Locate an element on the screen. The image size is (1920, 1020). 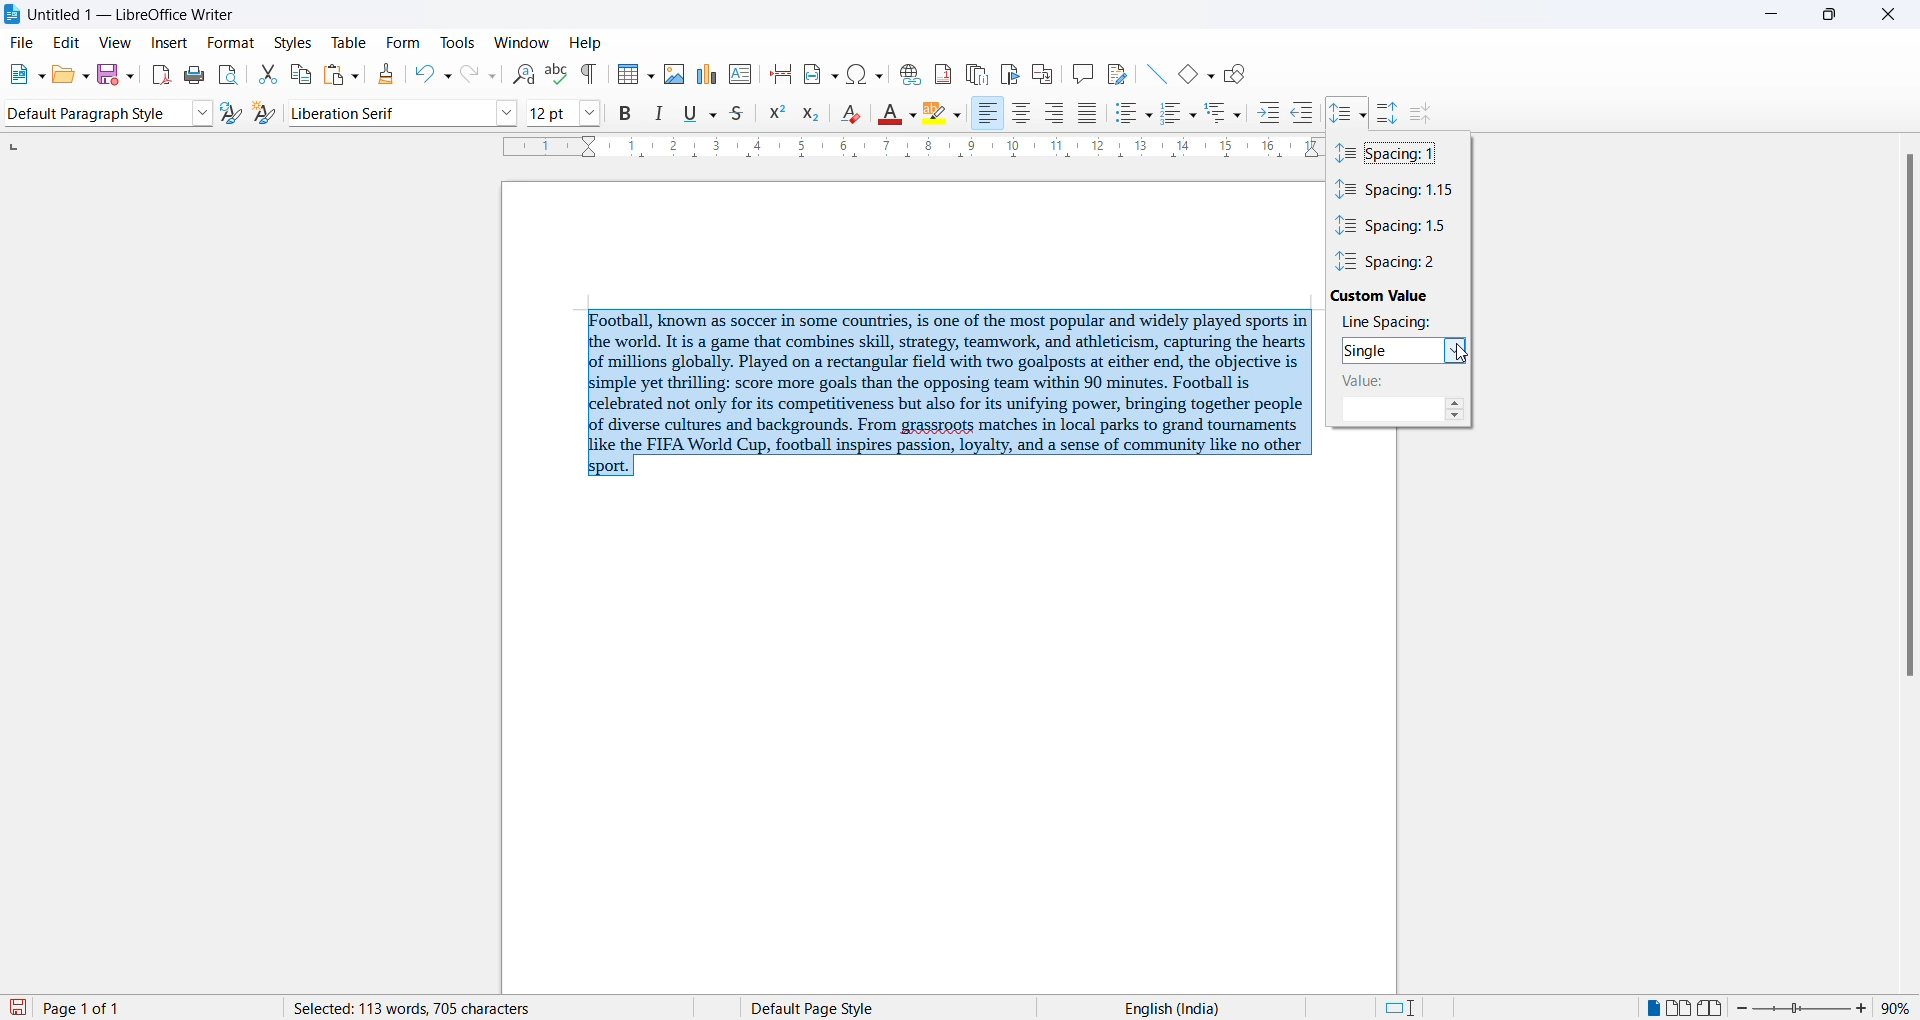
copy is located at coordinates (301, 75).